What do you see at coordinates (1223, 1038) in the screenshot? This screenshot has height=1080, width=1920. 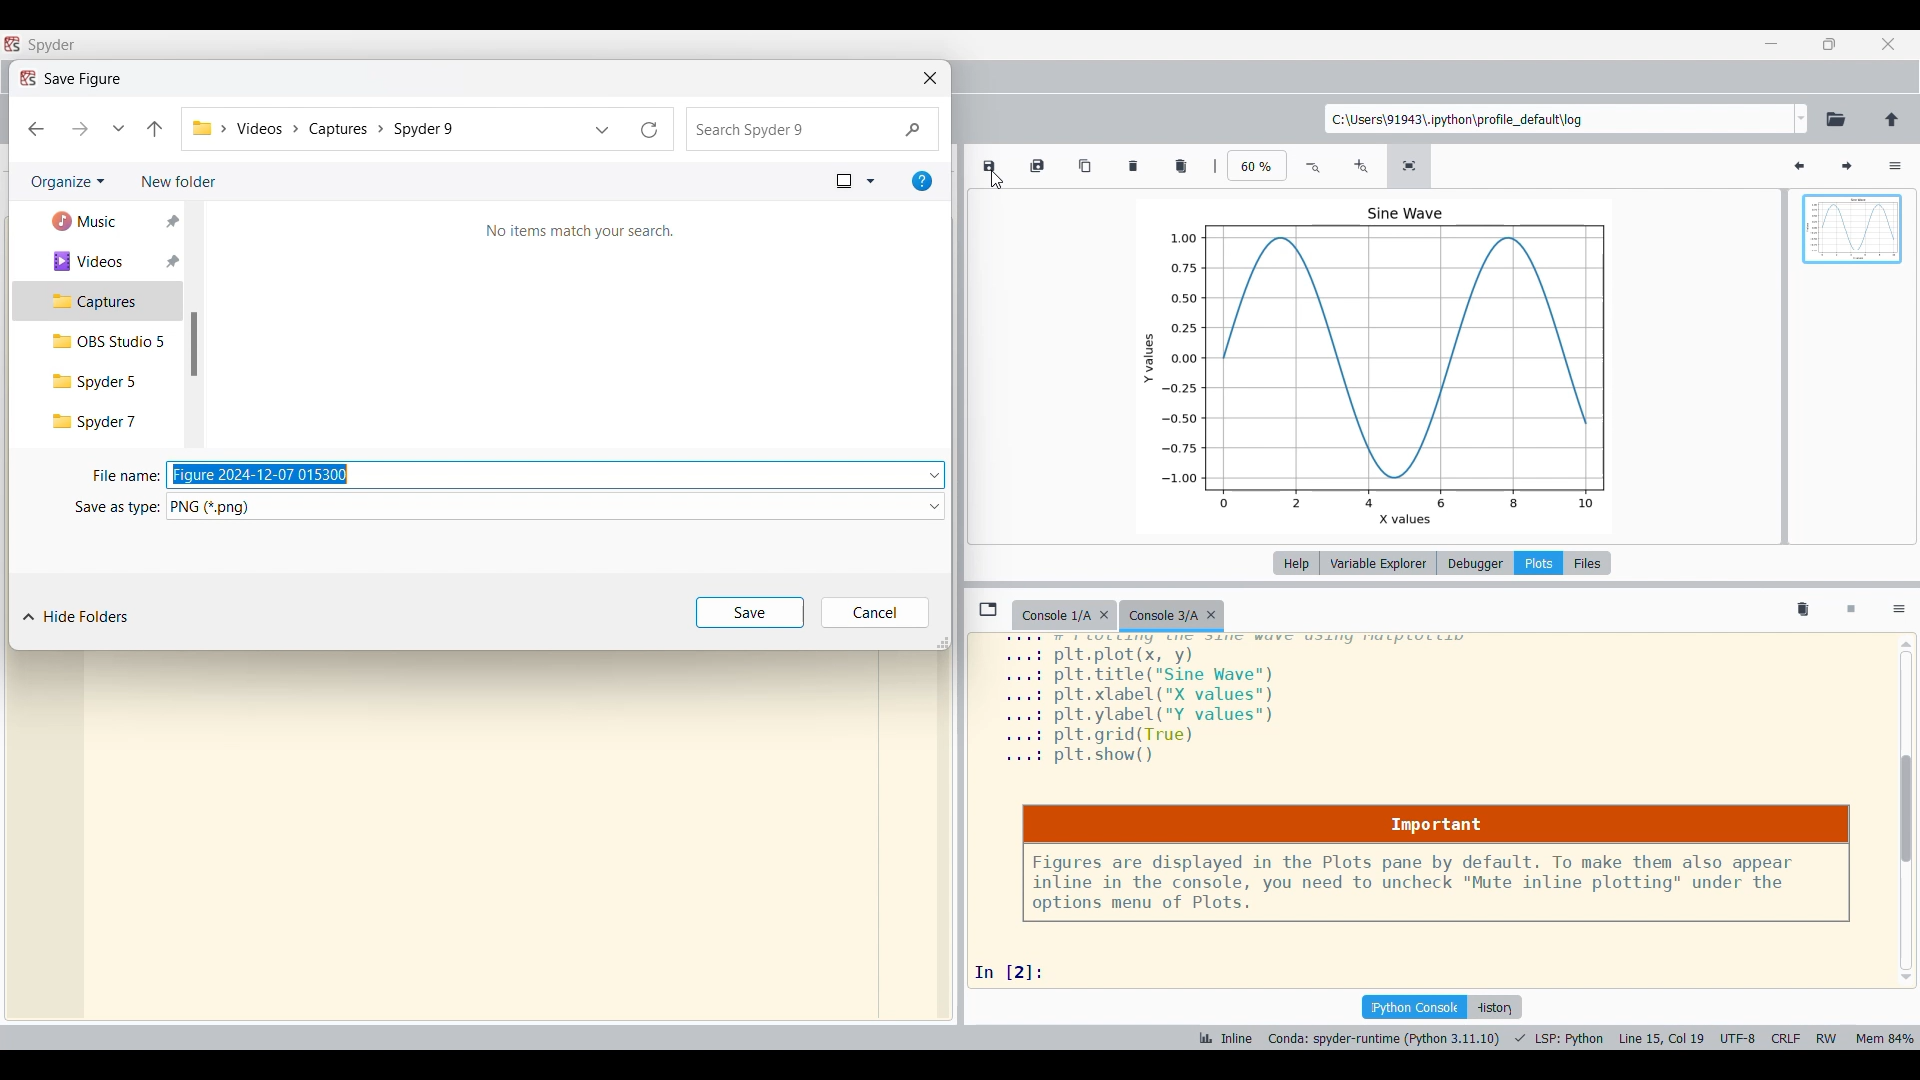 I see `INLINE` at bounding box center [1223, 1038].